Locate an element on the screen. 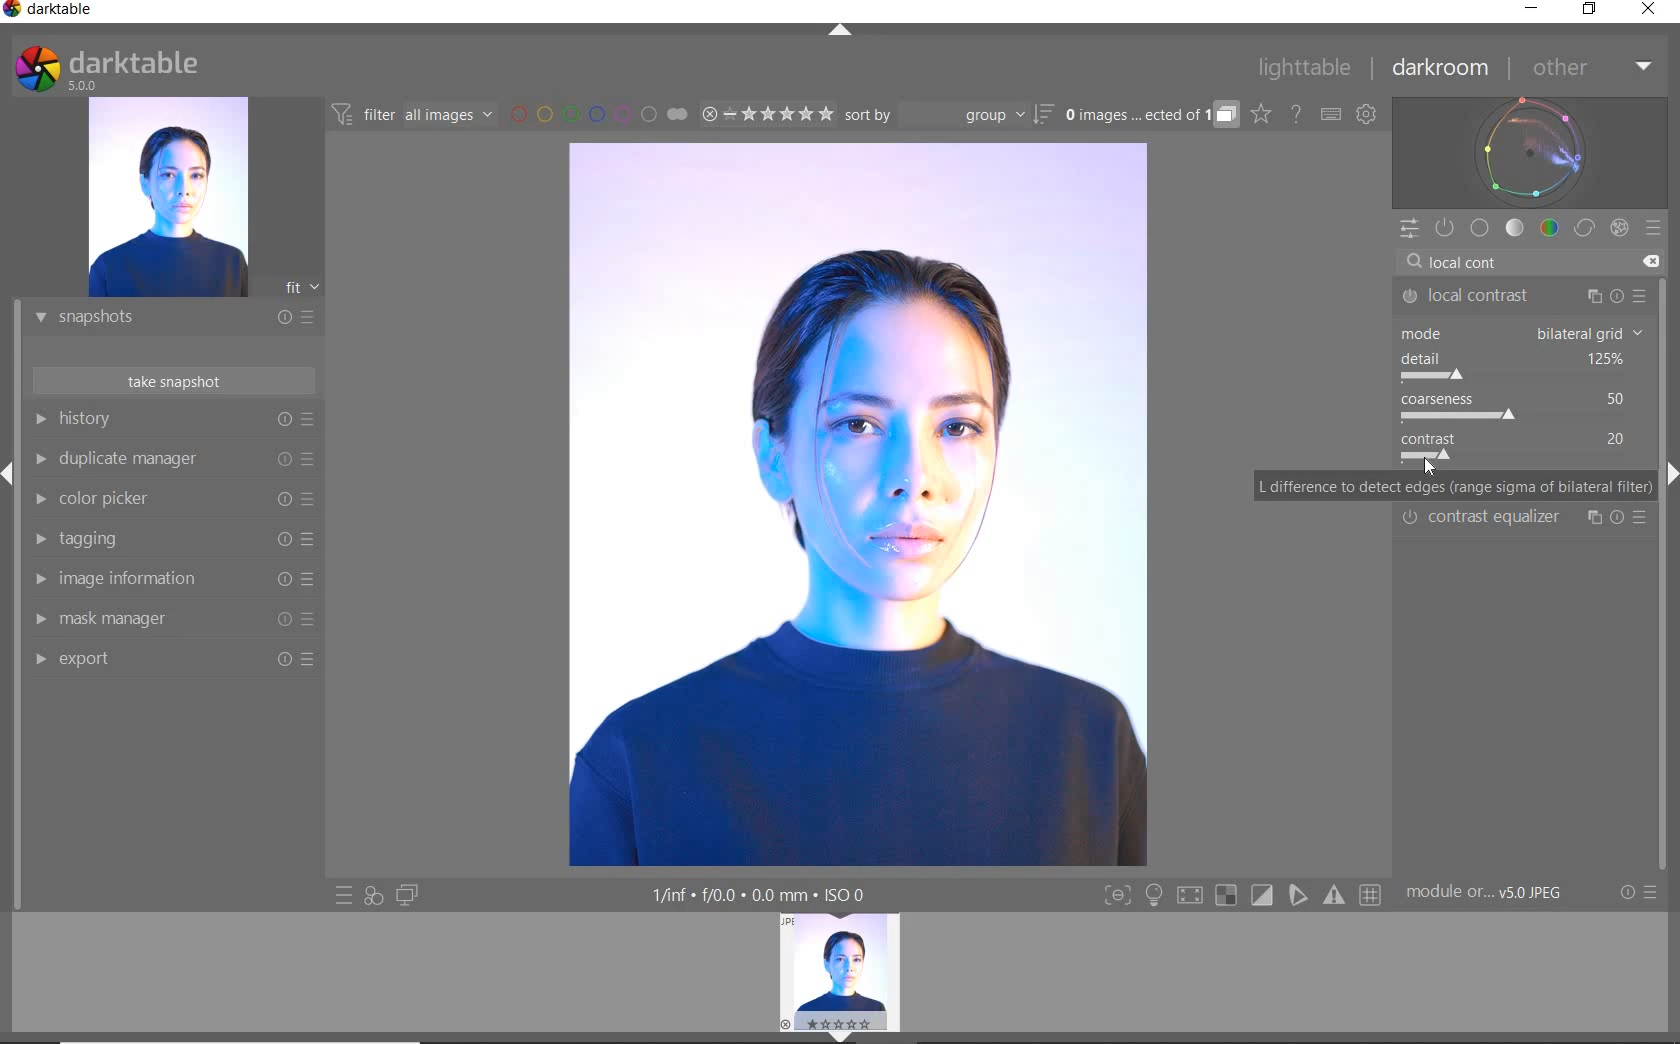 The width and height of the screenshot is (1680, 1044). Button is located at coordinates (1189, 898).